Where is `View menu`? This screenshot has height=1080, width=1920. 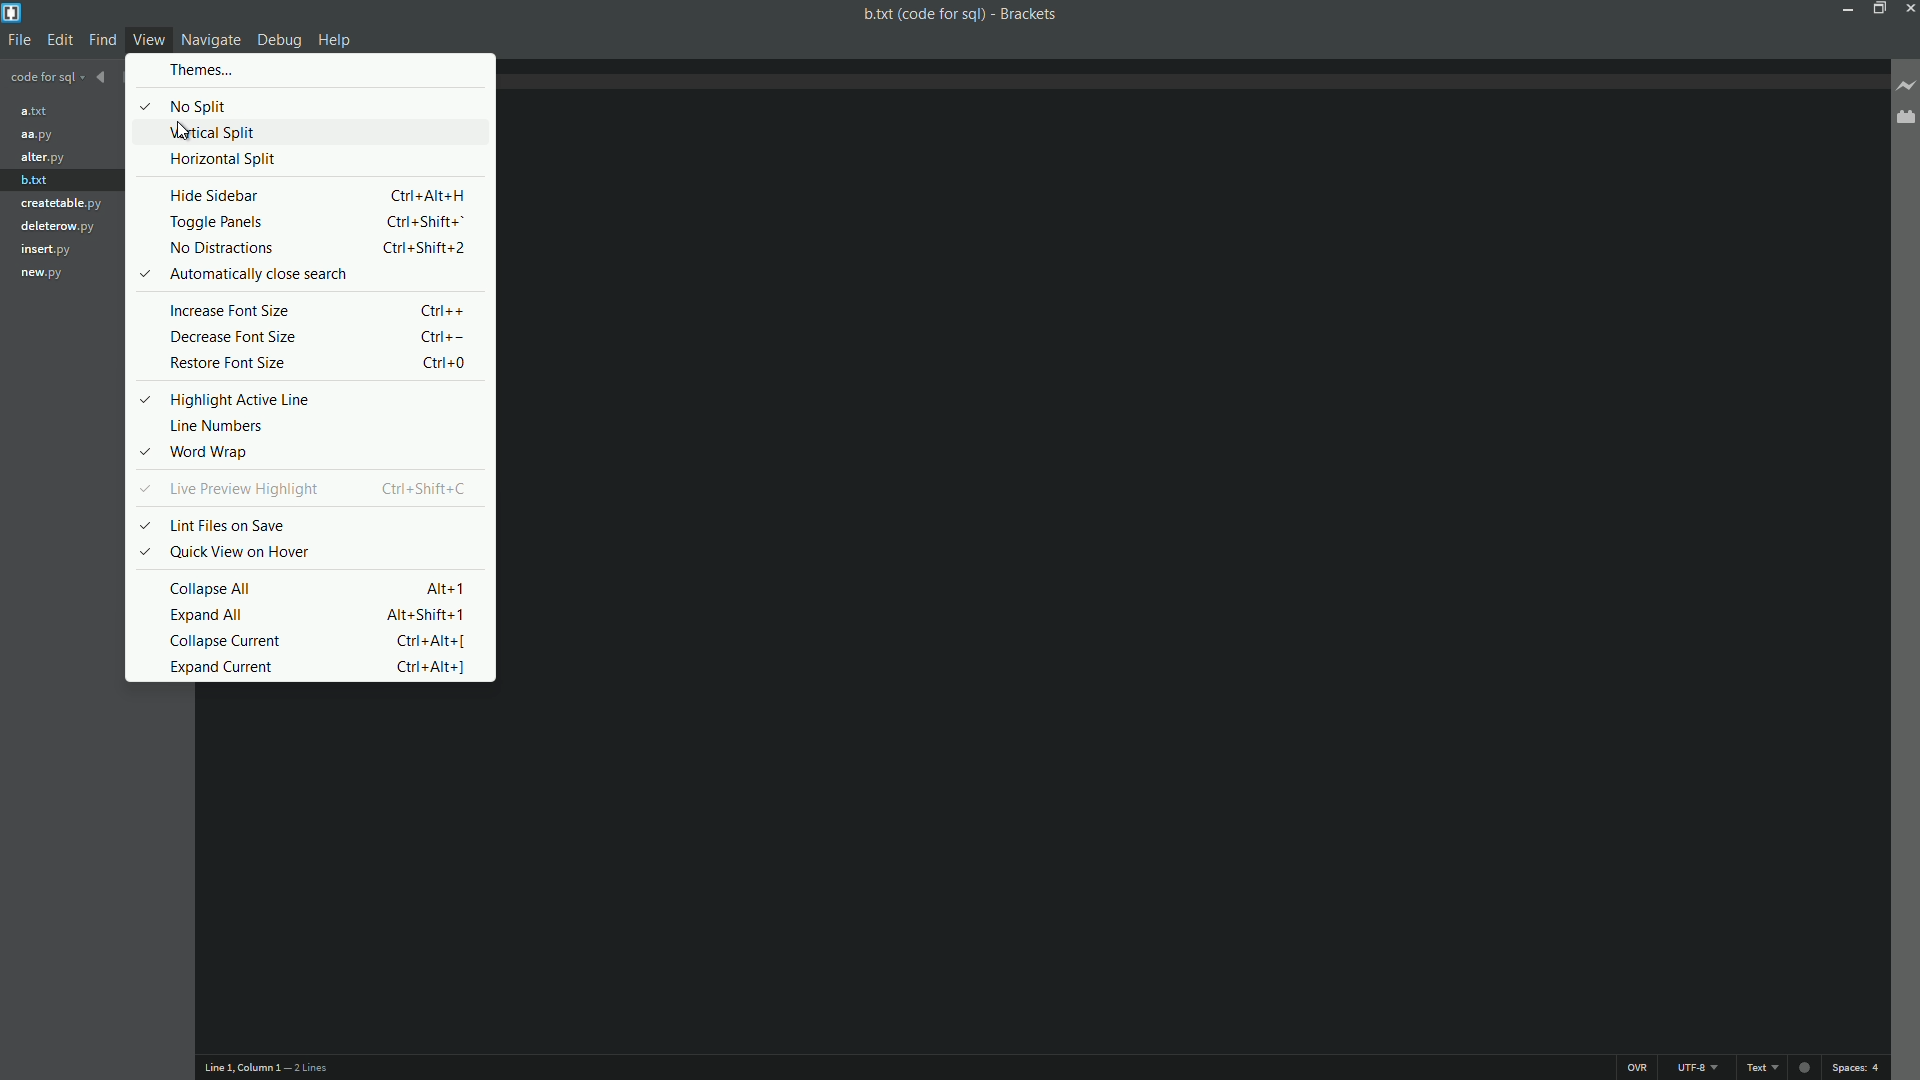 View menu is located at coordinates (149, 39).